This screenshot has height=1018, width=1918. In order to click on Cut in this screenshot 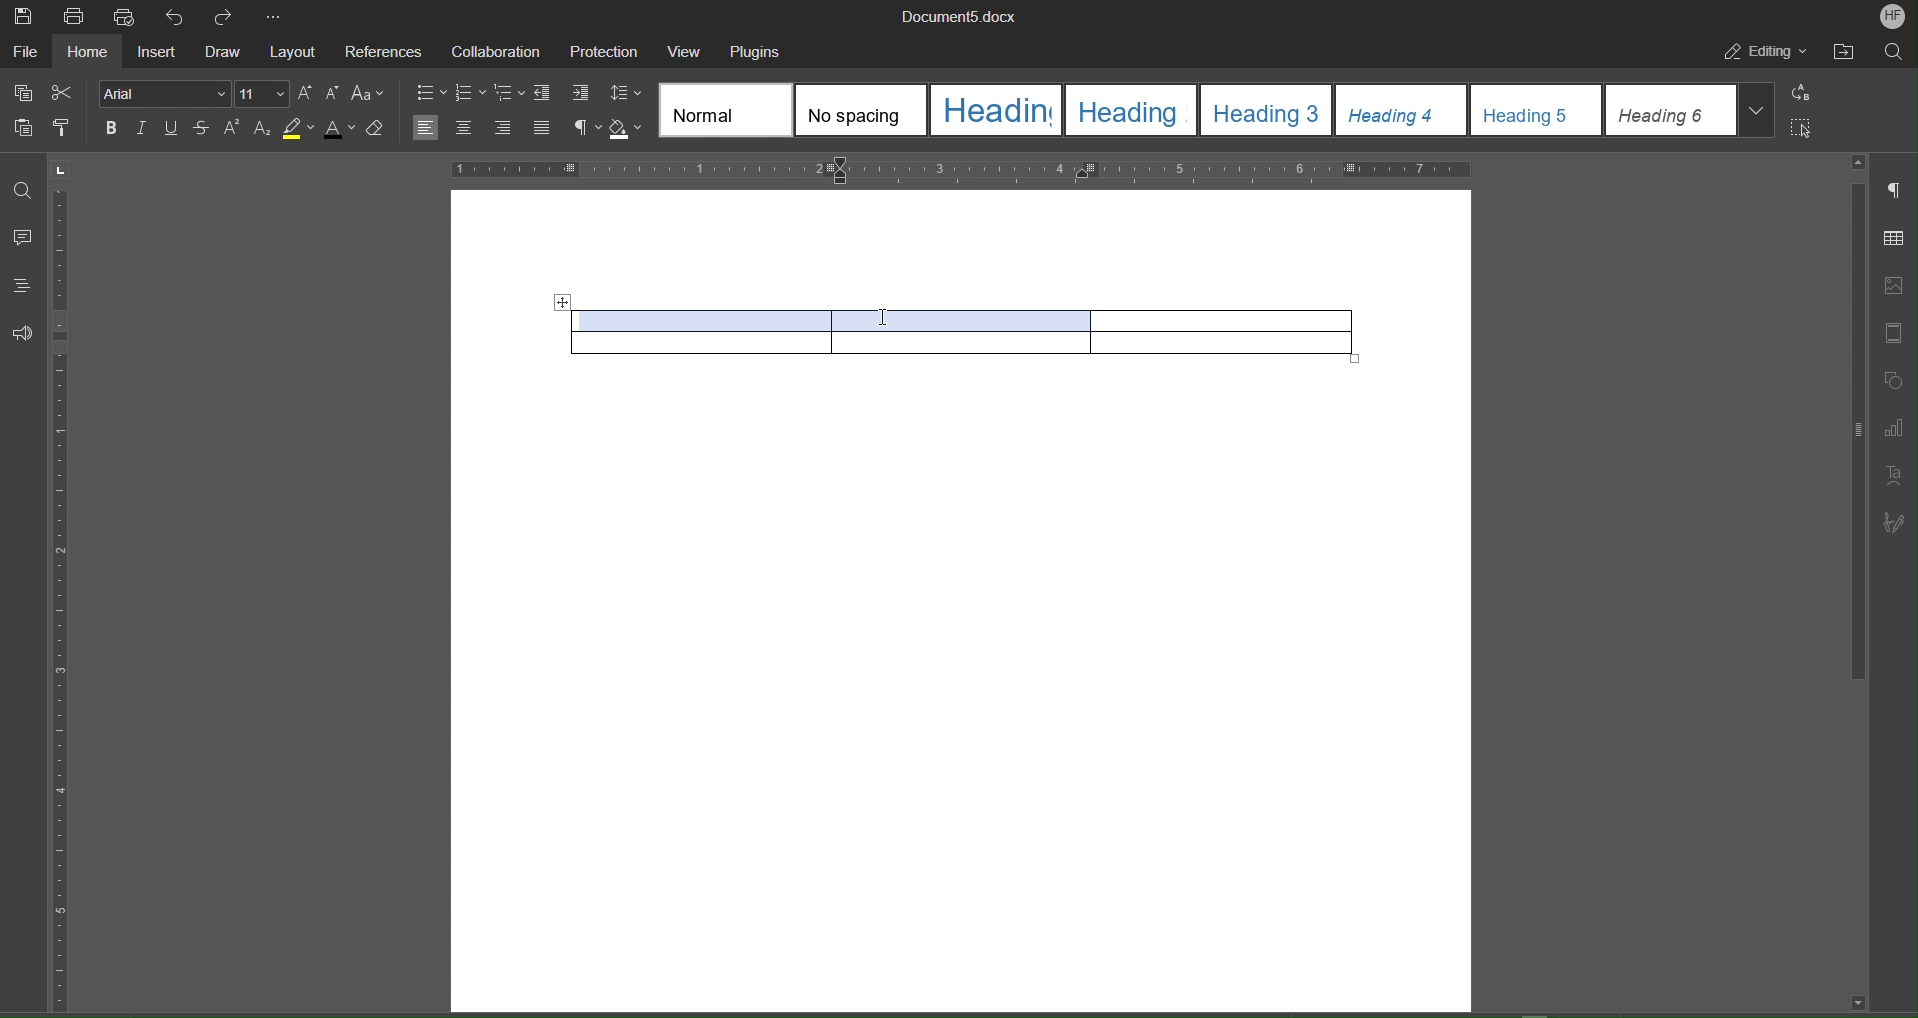, I will do `click(64, 90)`.